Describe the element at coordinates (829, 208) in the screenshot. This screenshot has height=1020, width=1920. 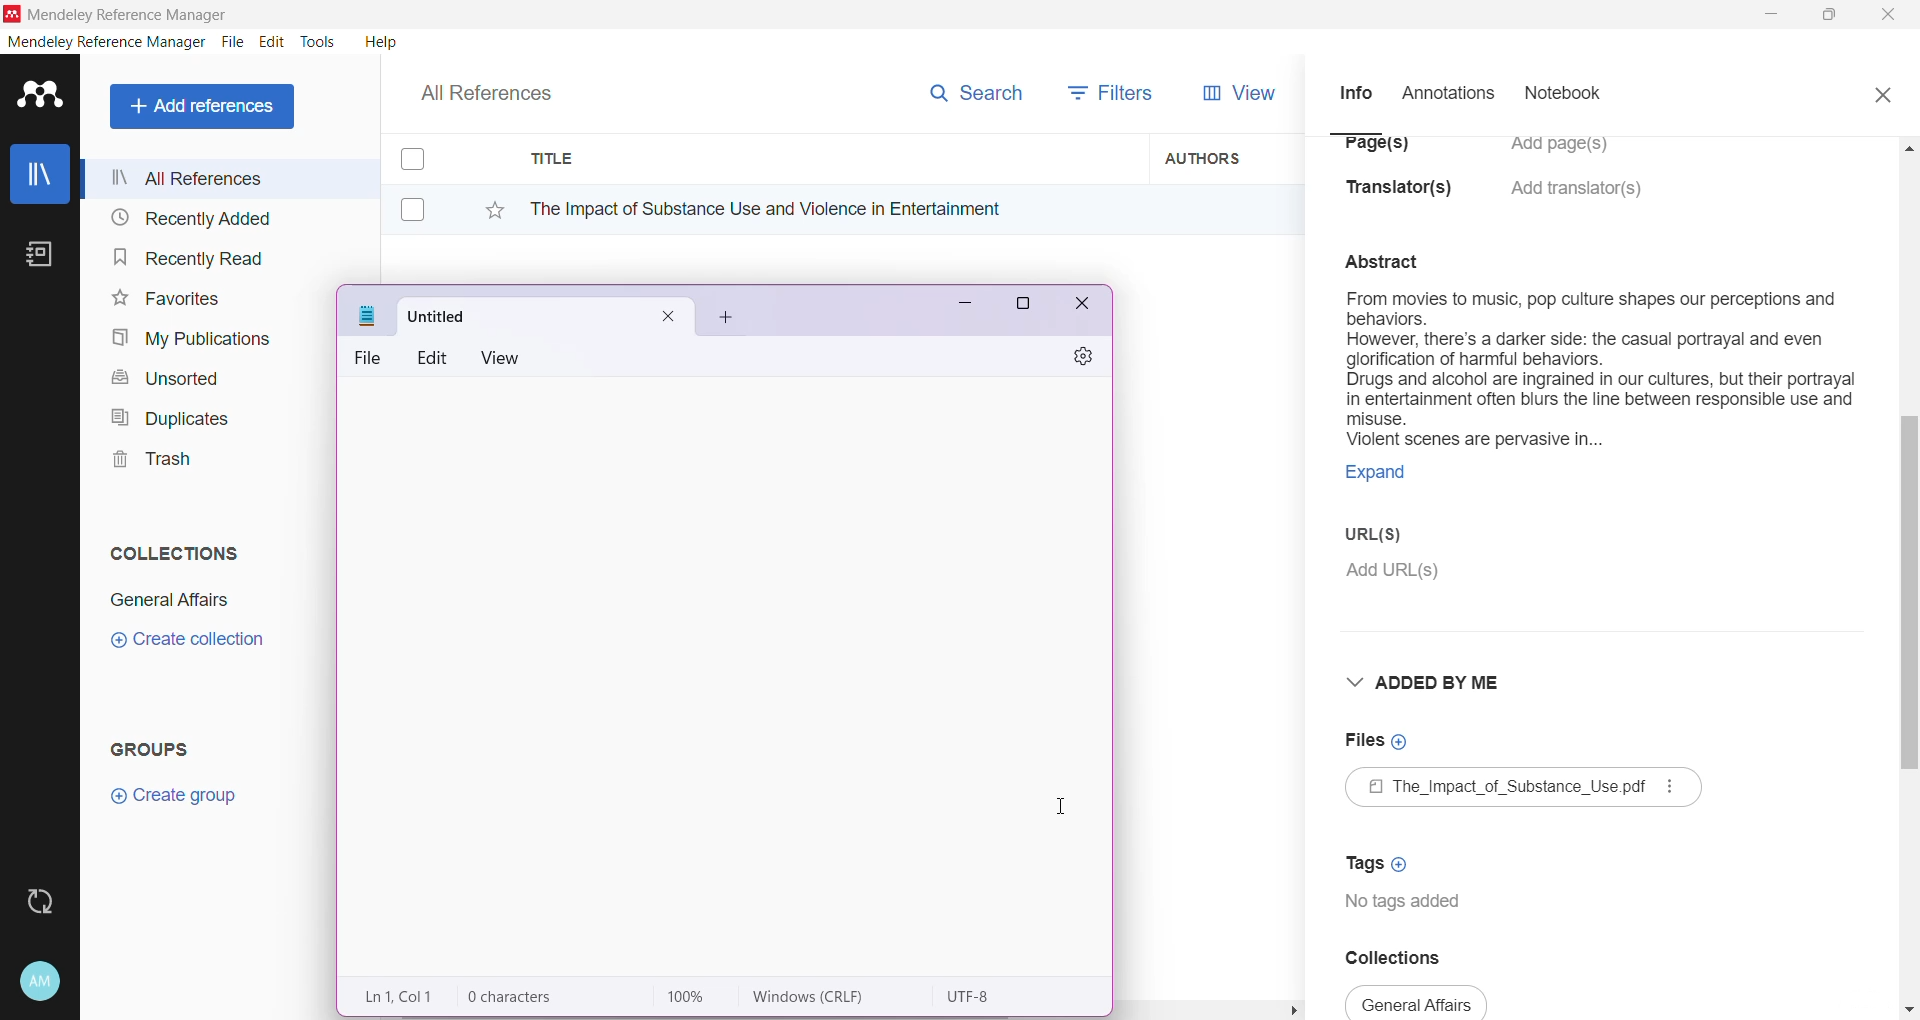
I see `Reference Title` at that location.